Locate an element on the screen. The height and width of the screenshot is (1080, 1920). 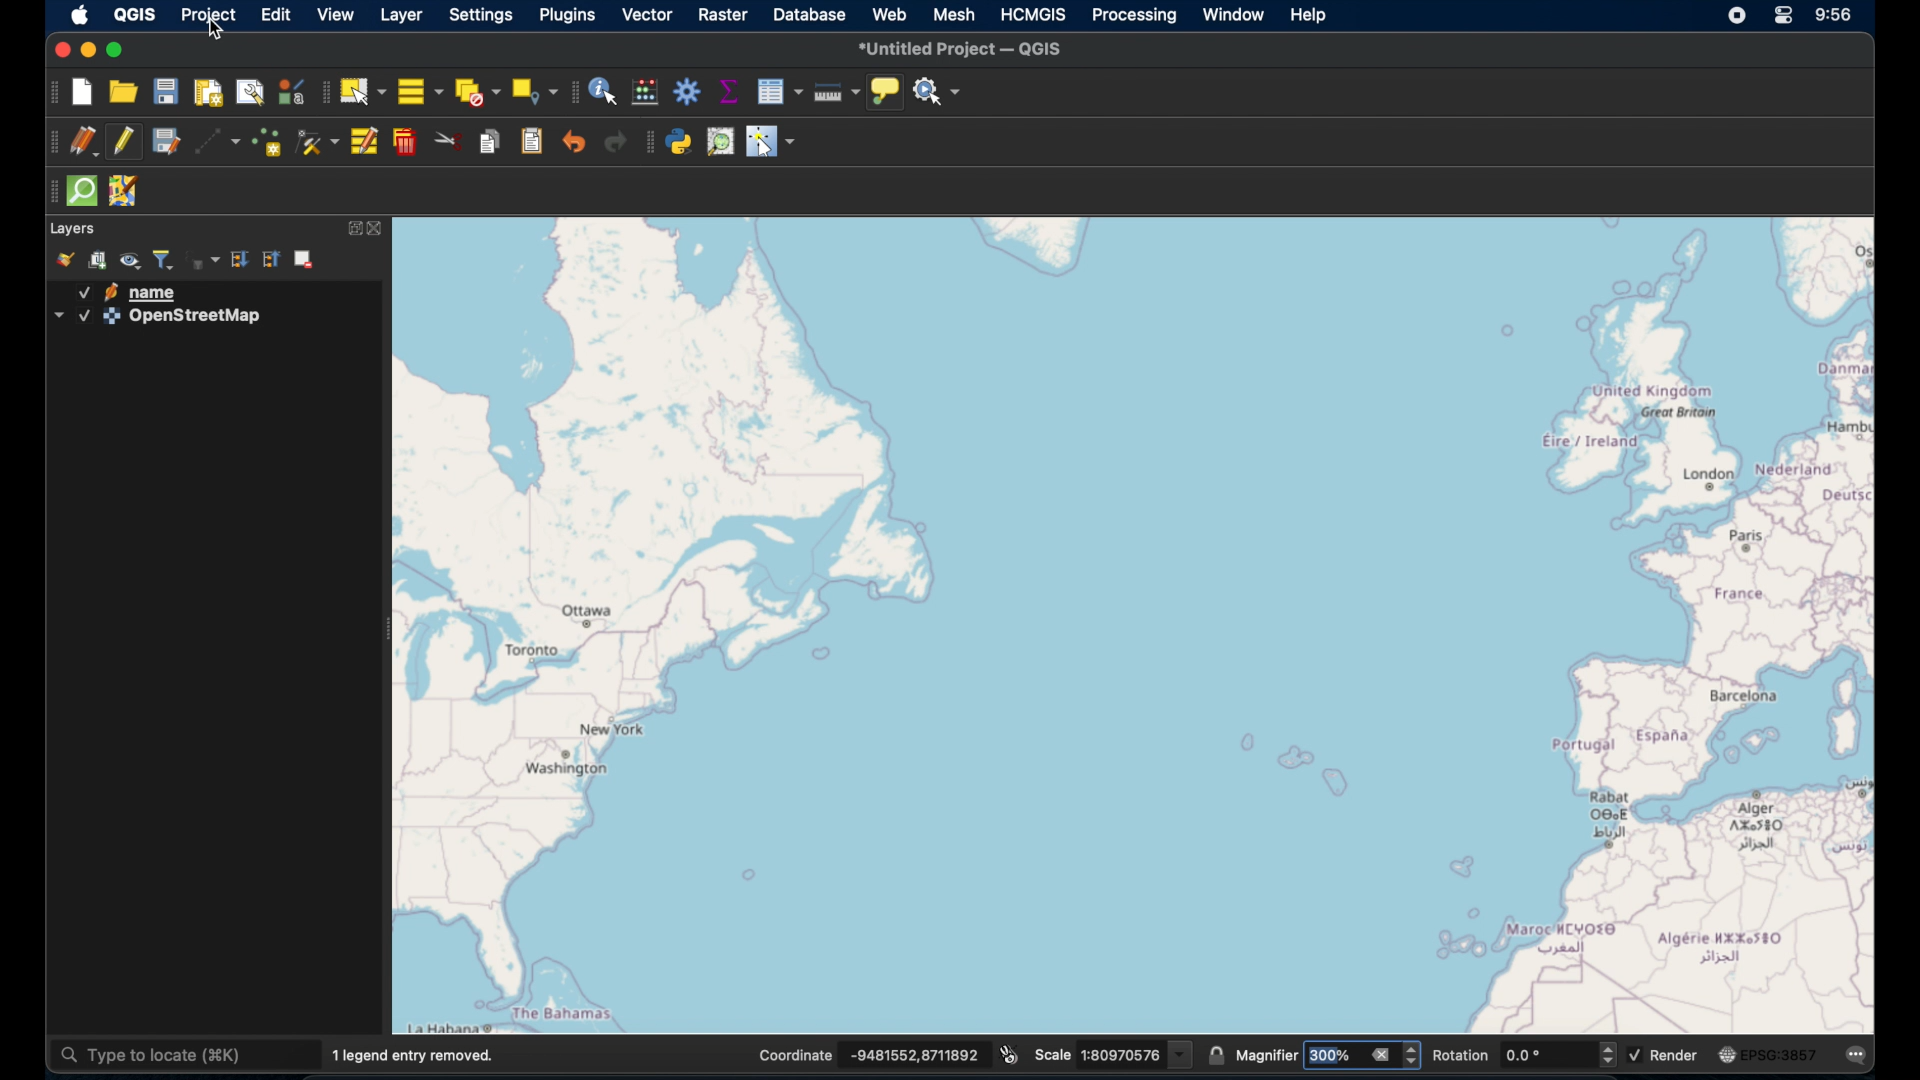
cut features is located at coordinates (449, 141).